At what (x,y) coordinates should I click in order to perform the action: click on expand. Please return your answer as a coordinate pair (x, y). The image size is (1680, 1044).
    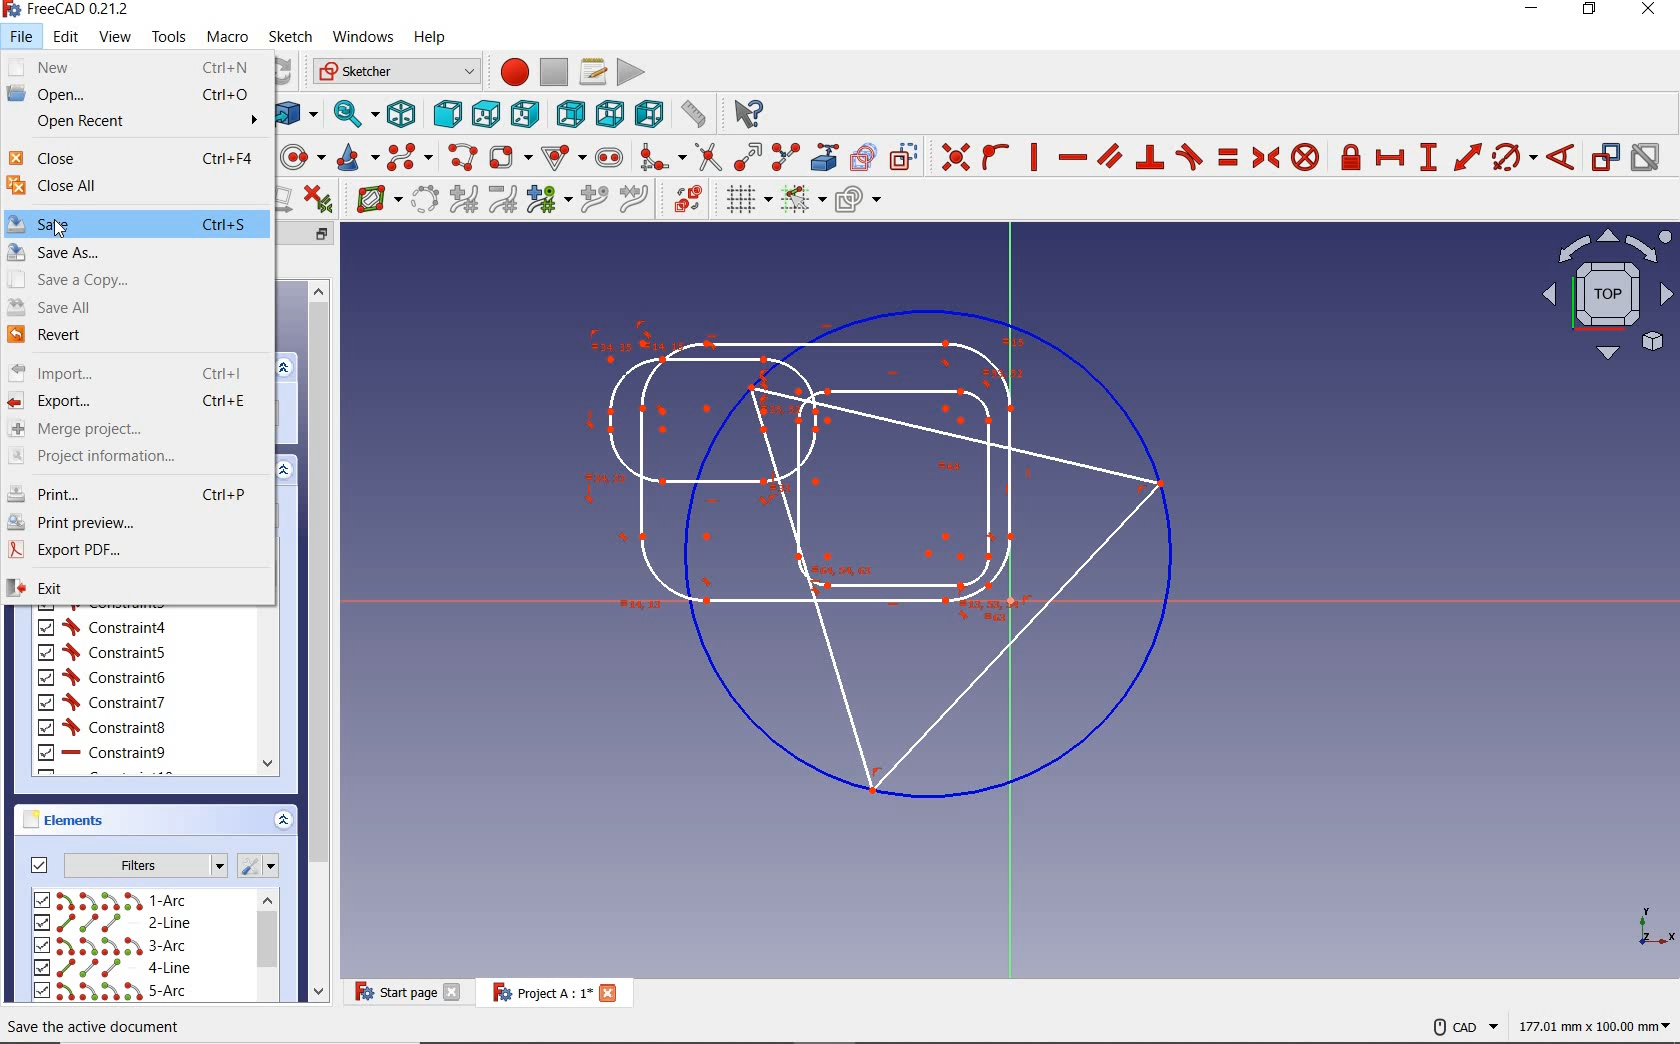
    Looking at the image, I should click on (285, 469).